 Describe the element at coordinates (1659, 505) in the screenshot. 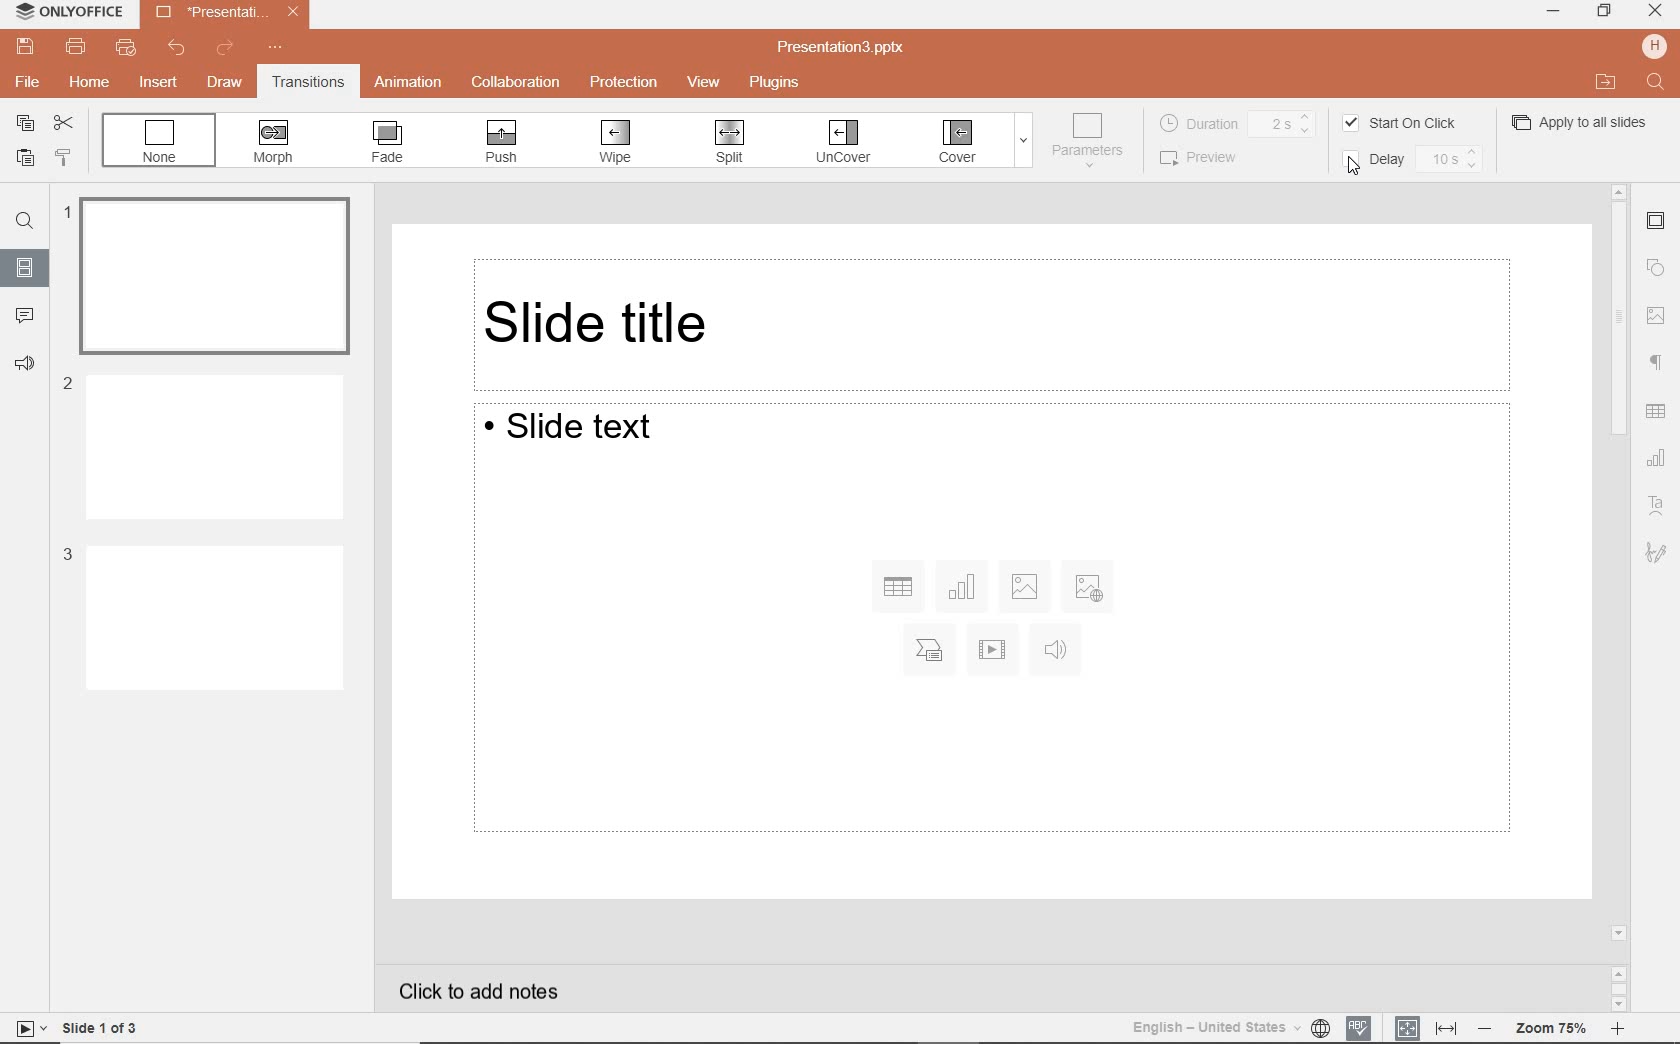

I see `textart` at that location.